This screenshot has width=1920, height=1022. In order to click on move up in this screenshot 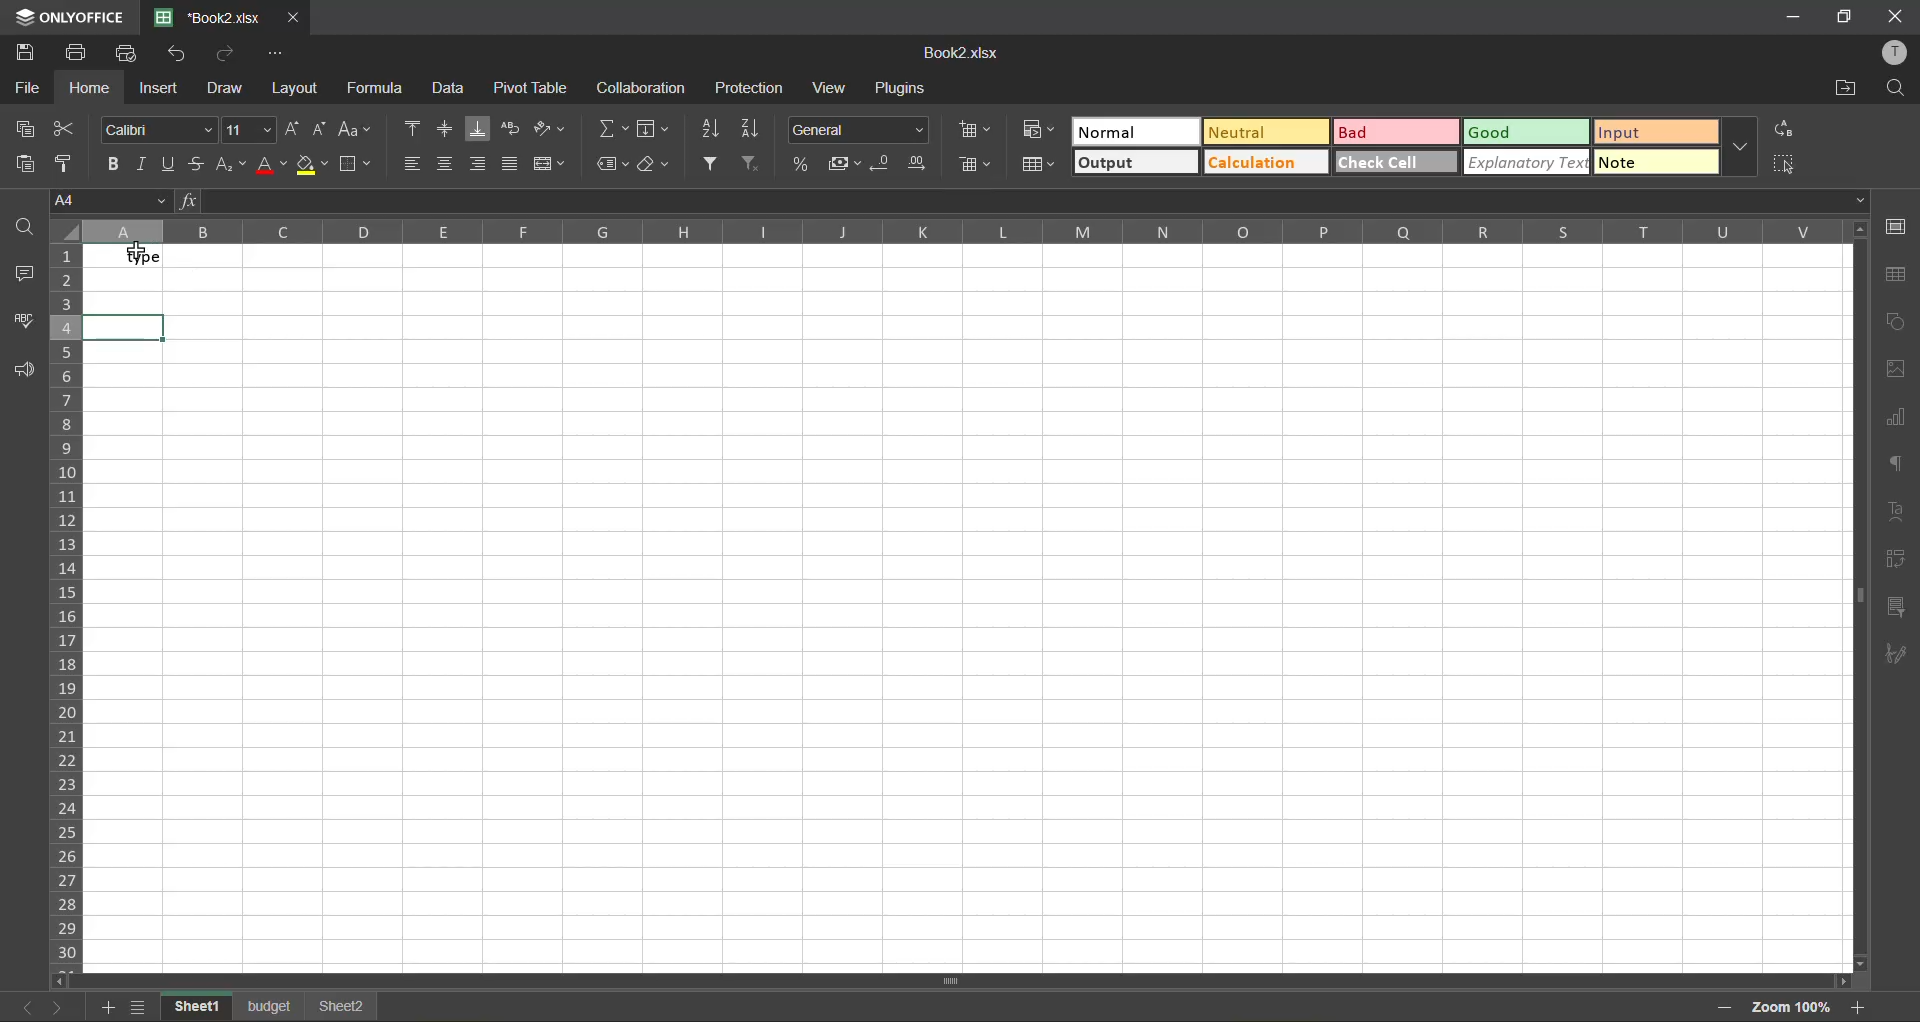, I will do `click(1853, 230)`.